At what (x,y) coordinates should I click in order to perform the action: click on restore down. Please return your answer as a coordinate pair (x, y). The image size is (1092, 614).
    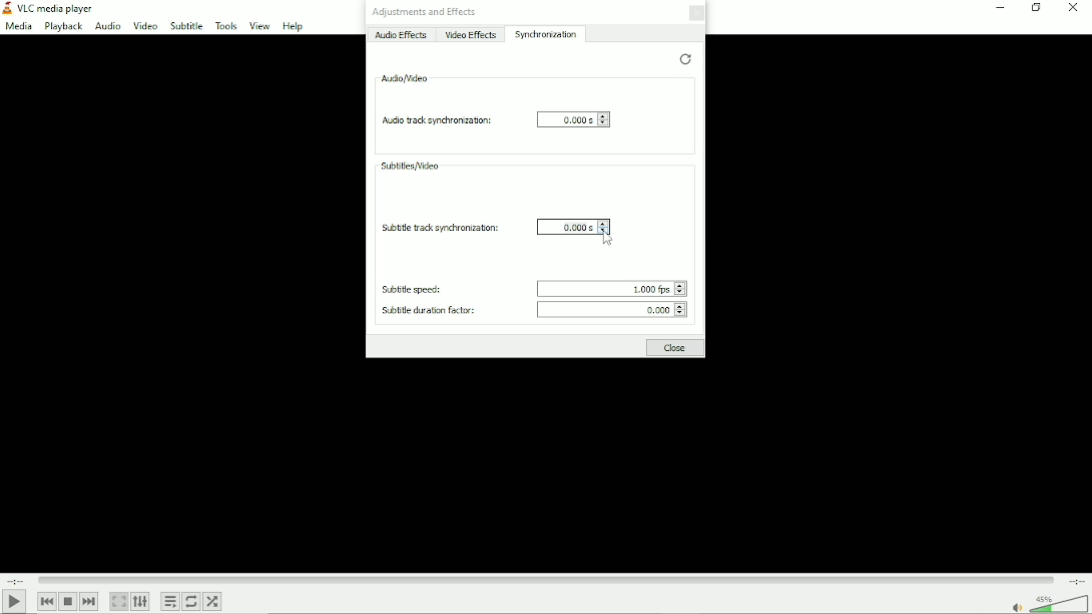
    Looking at the image, I should click on (1036, 7).